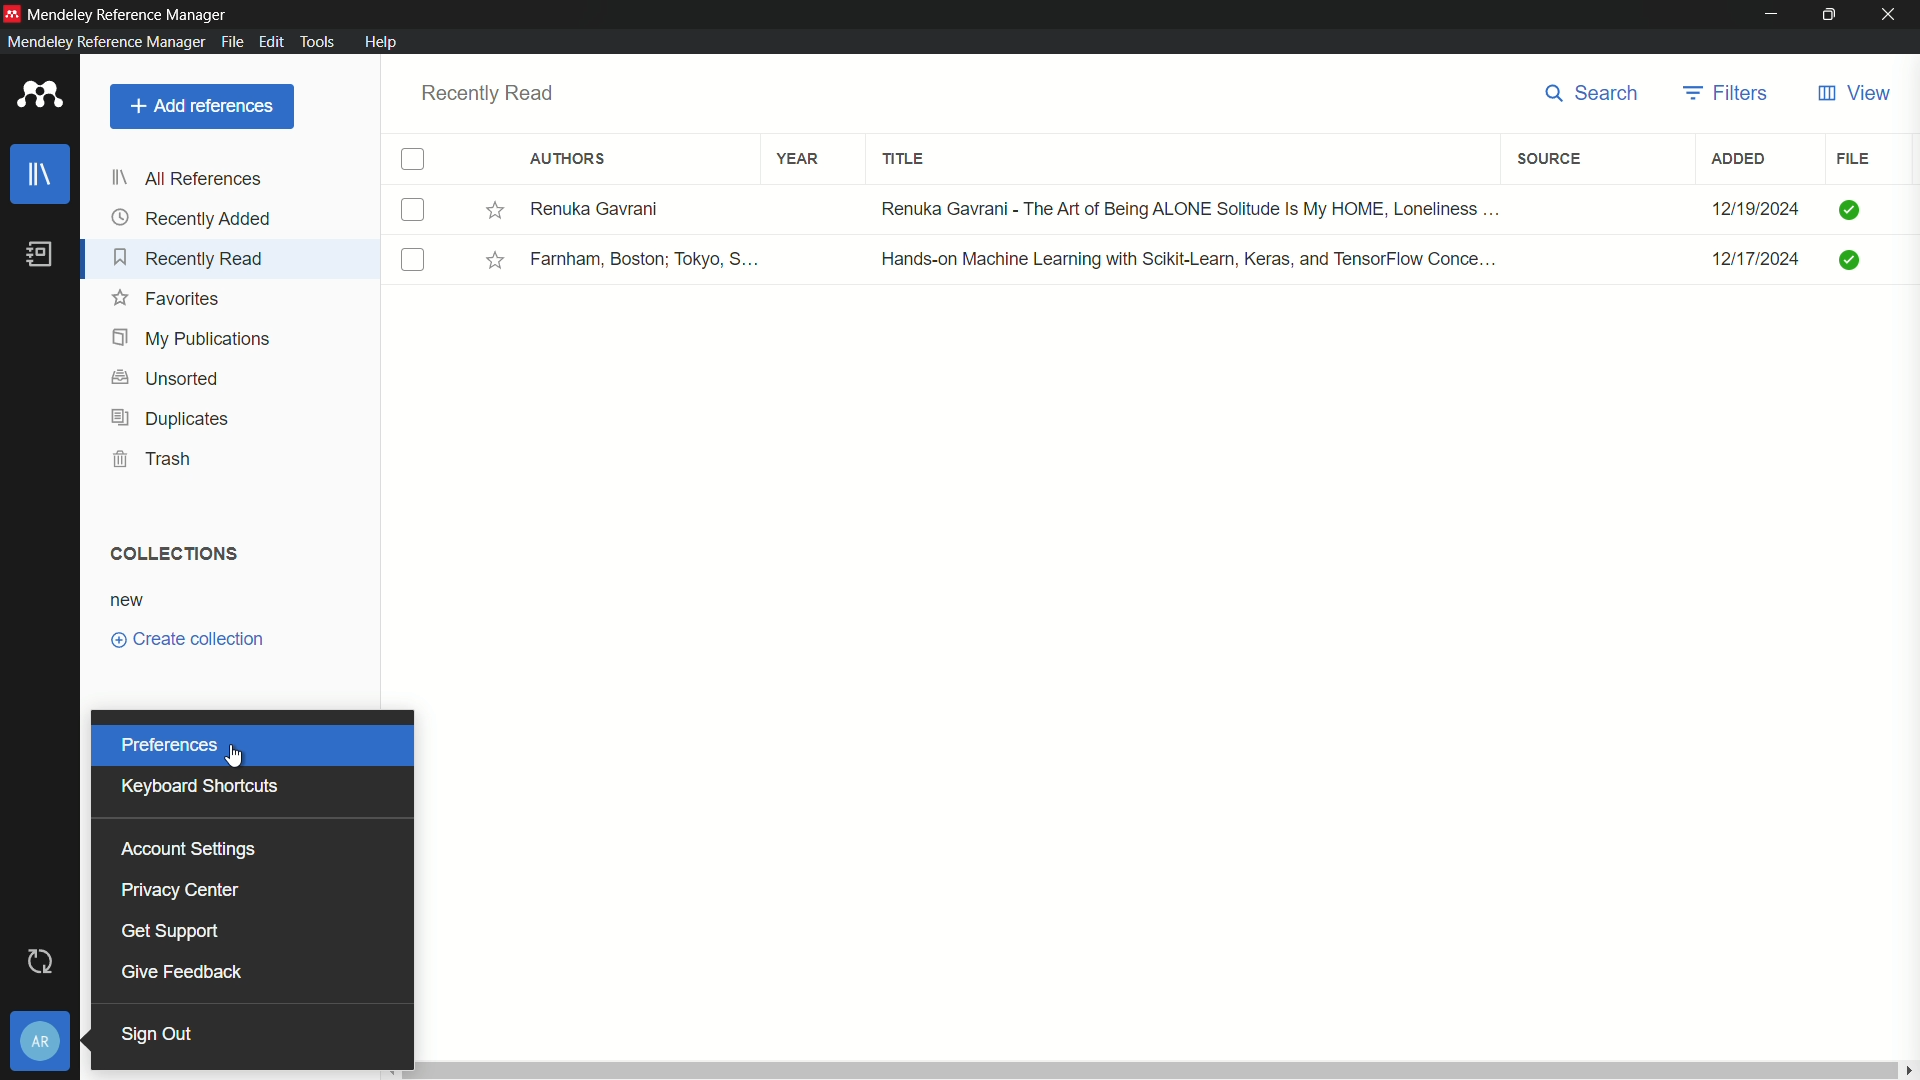  I want to click on library, so click(42, 174).